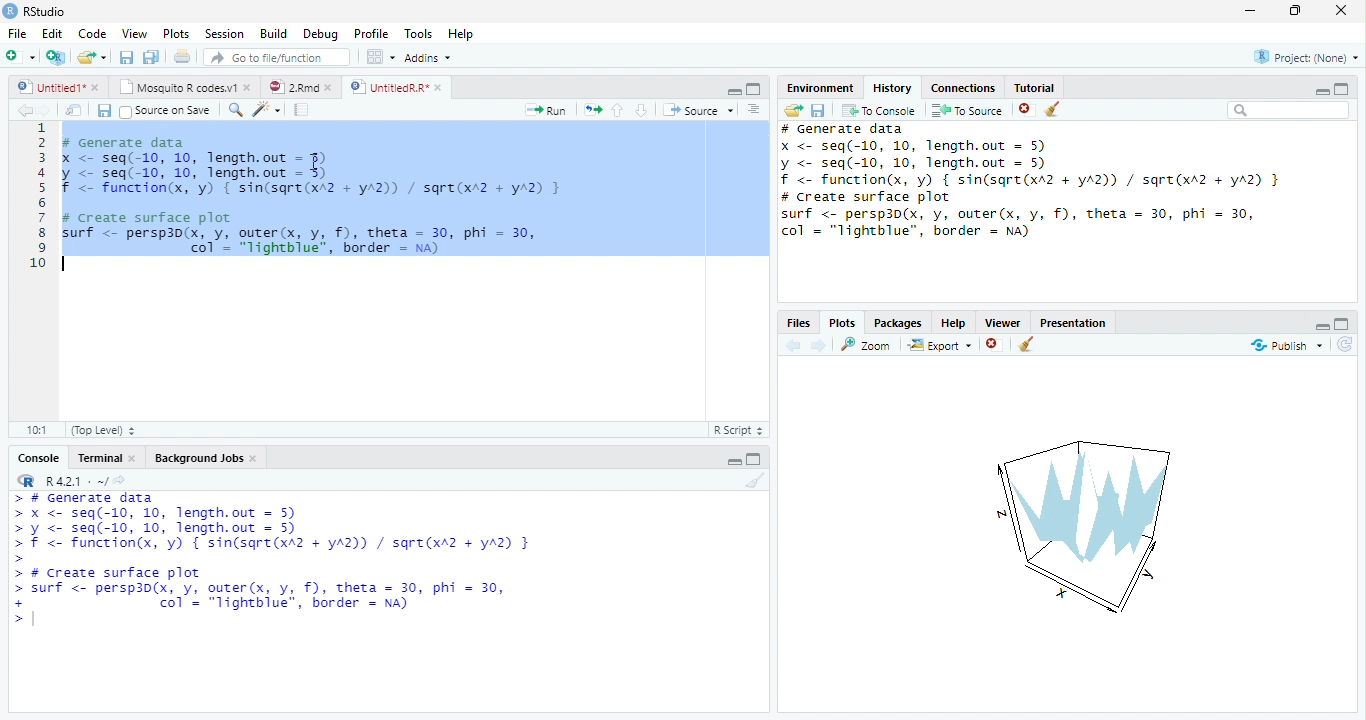 The width and height of the screenshot is (1366, 720). Describe the element at coordinates (37, 430) in the screenshot. I see `1:1` at that location.